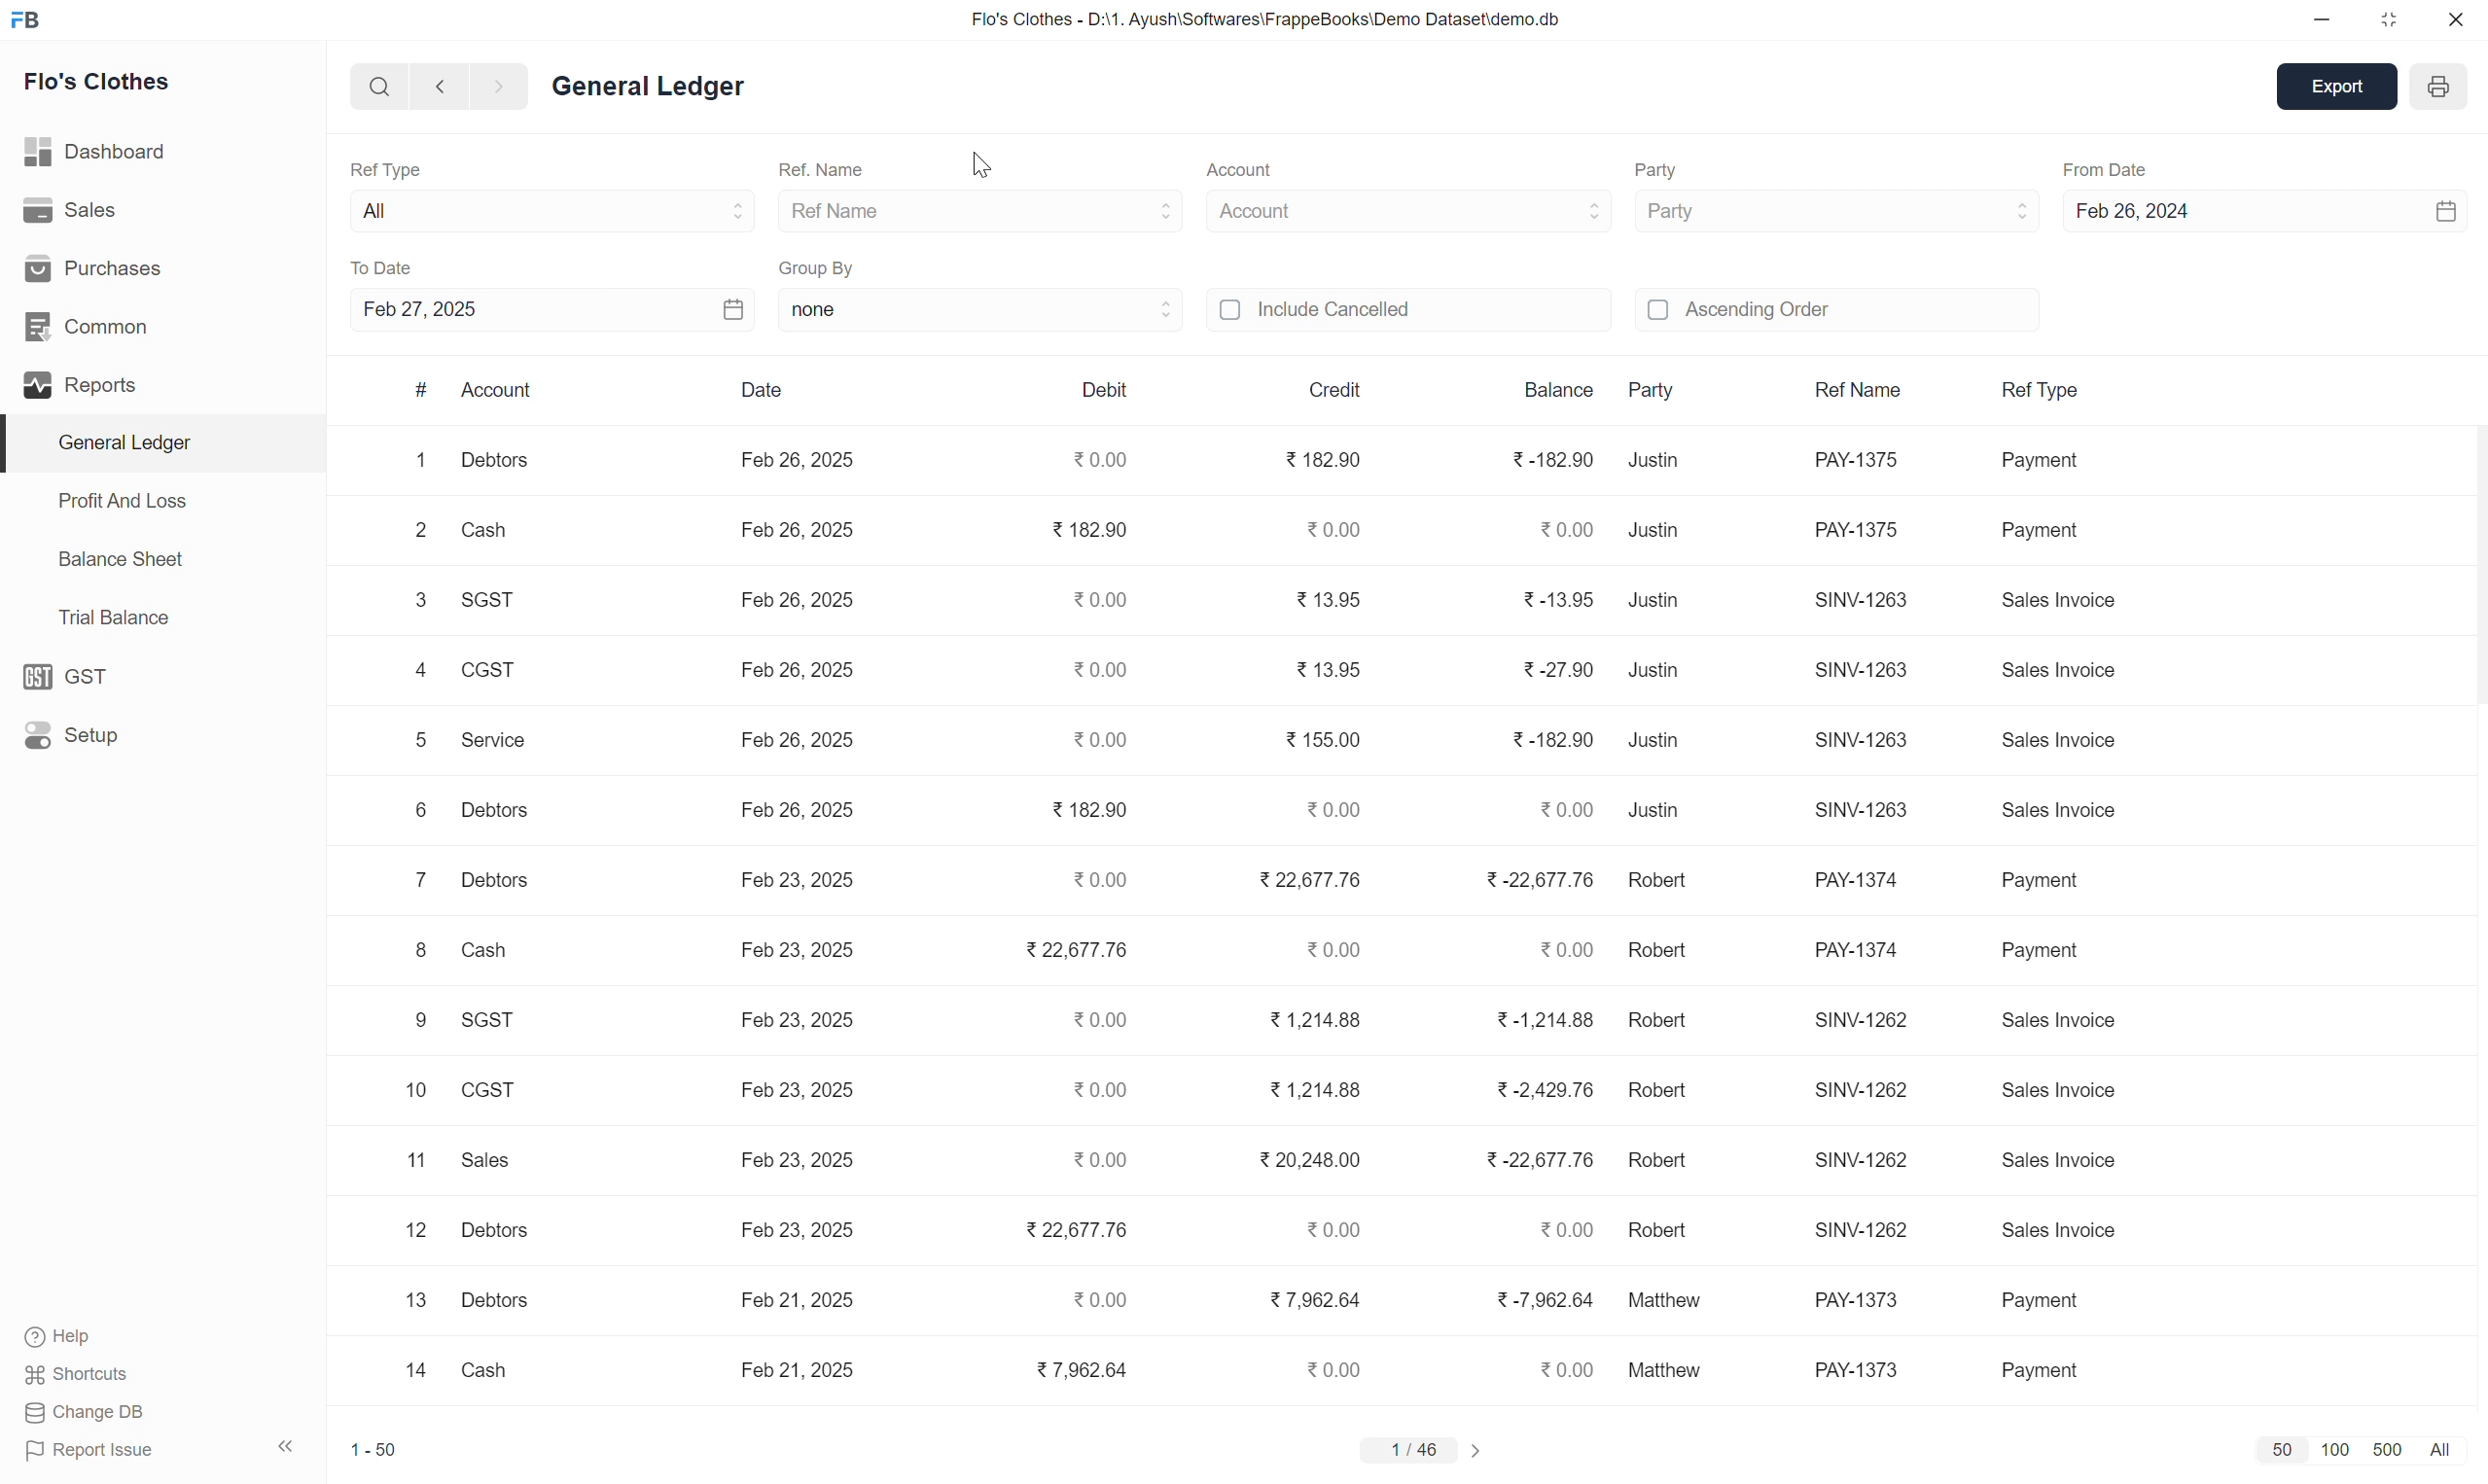 This screenshot has height=1484, width=2488. I want to click on 8, so click(421, 947).